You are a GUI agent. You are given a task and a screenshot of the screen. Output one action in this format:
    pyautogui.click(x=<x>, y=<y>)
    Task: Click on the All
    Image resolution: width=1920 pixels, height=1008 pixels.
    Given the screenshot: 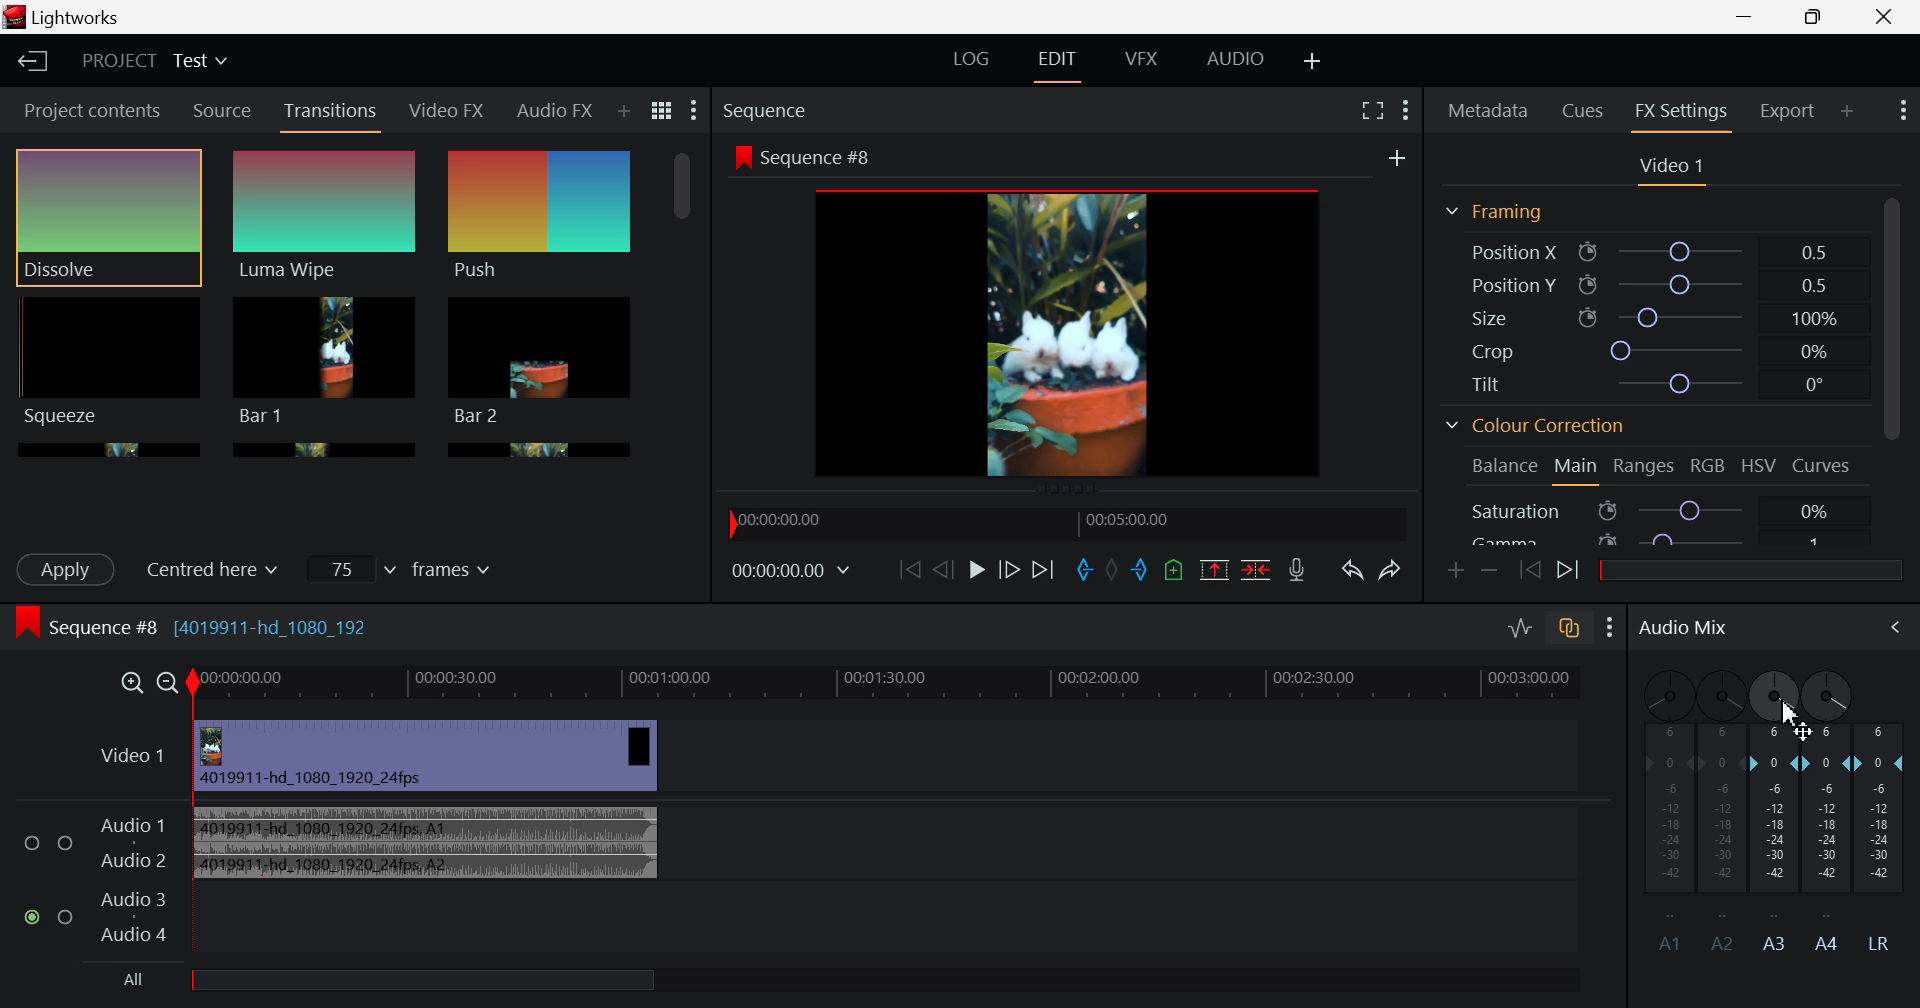 What is the action you would take?
    pyautogui.click(x=423, y=981)
    